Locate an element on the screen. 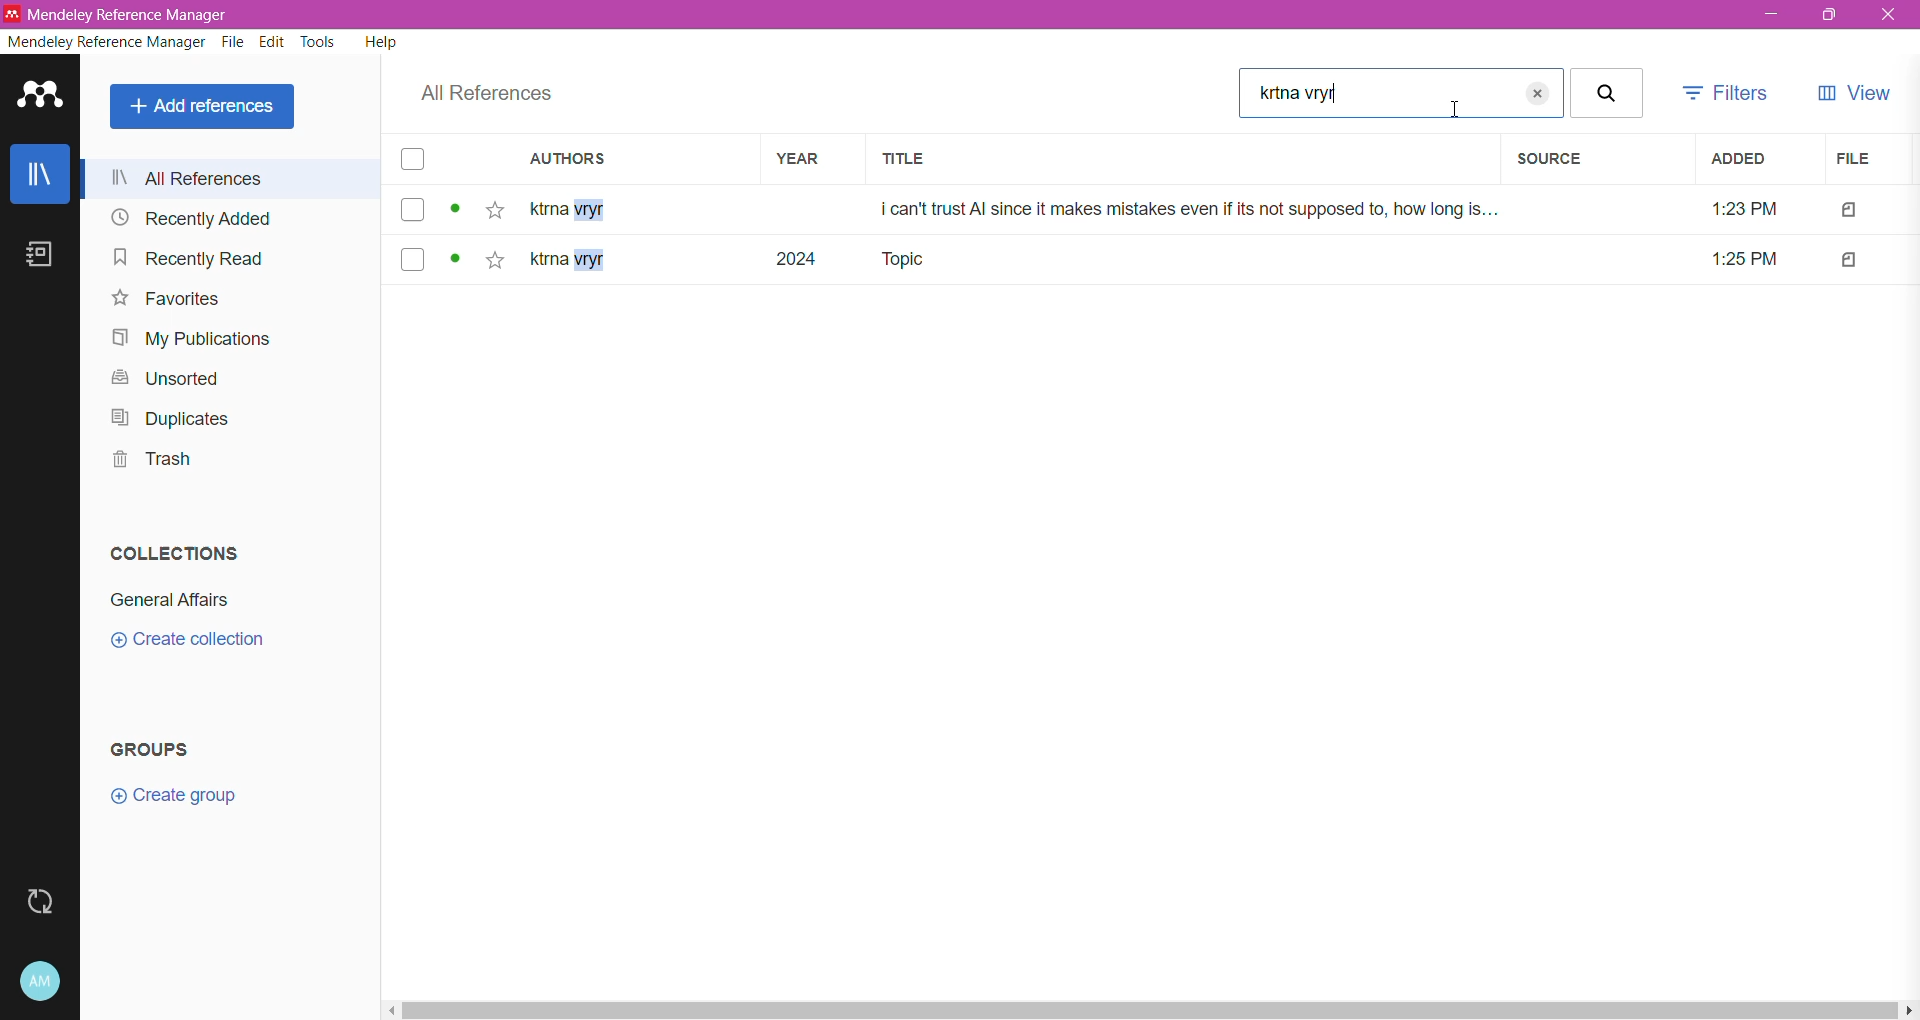  ‘Mendeley Reference Manager is located at coordinates (120, 14).